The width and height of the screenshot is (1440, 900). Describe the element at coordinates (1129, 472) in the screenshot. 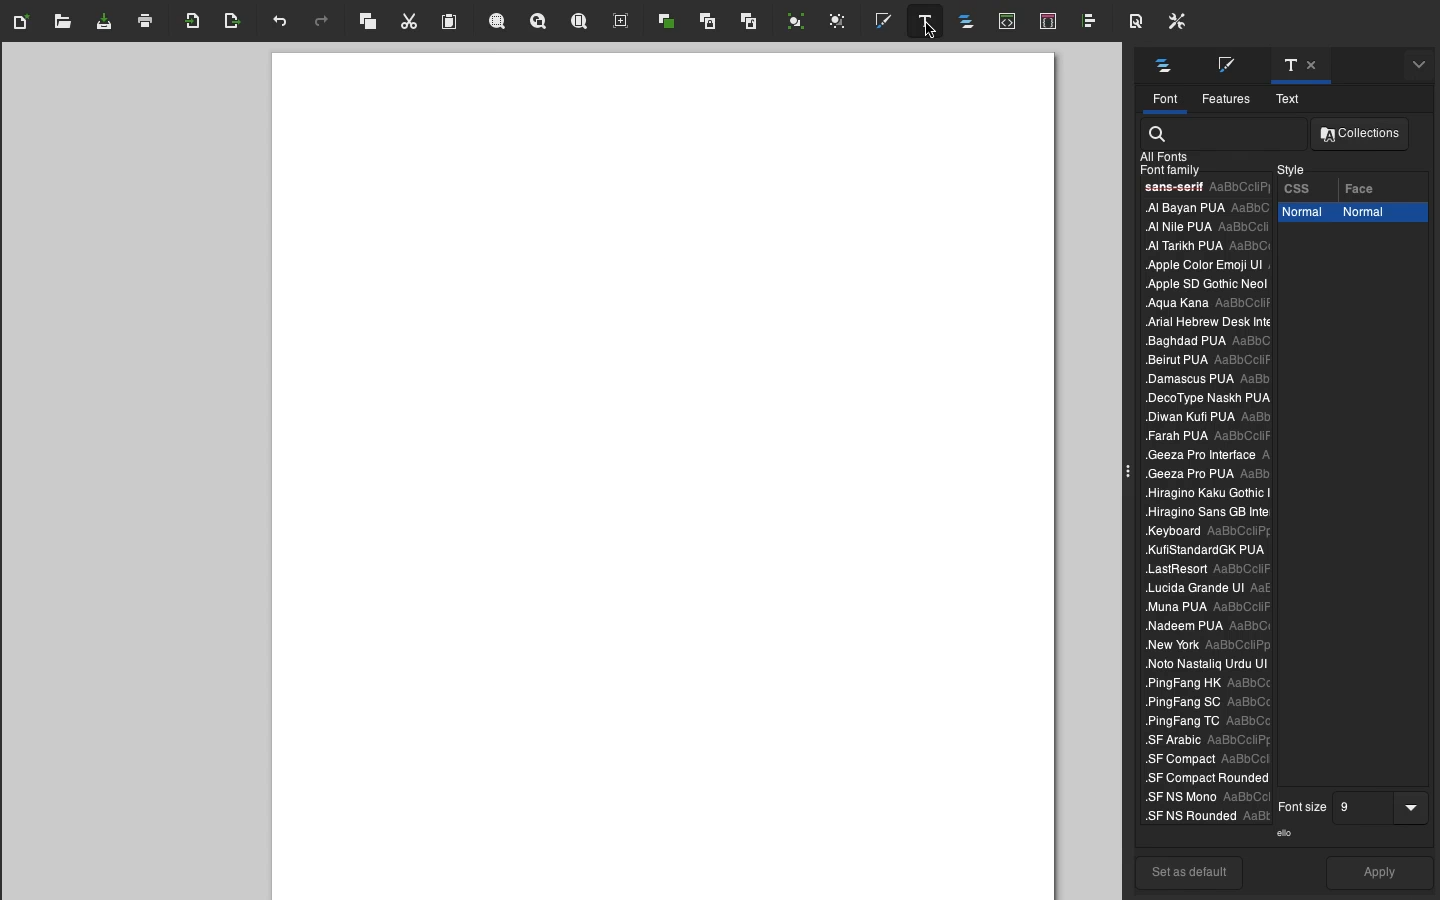

I see `Expand` at that location.